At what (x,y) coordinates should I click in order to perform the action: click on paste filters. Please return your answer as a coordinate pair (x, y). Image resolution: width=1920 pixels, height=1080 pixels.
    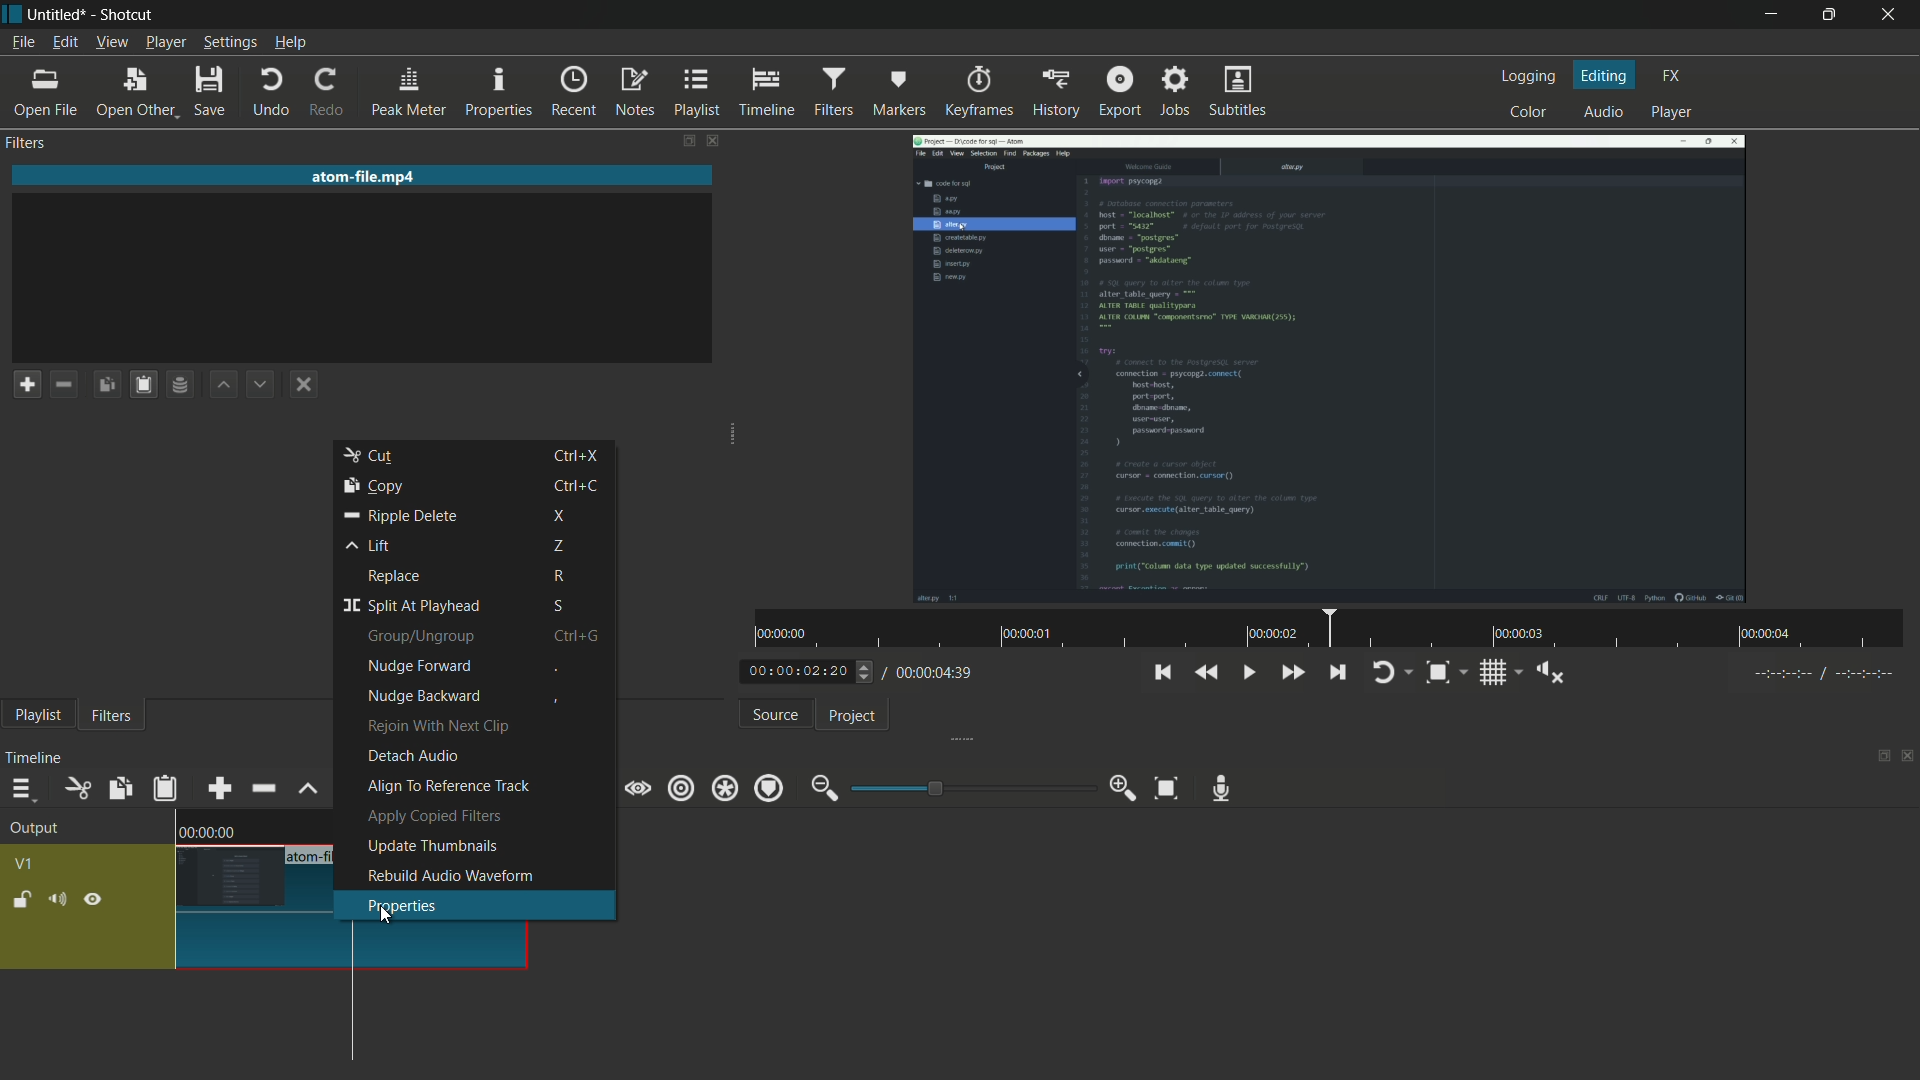
    Looking at the image, I should click on (141, 386).